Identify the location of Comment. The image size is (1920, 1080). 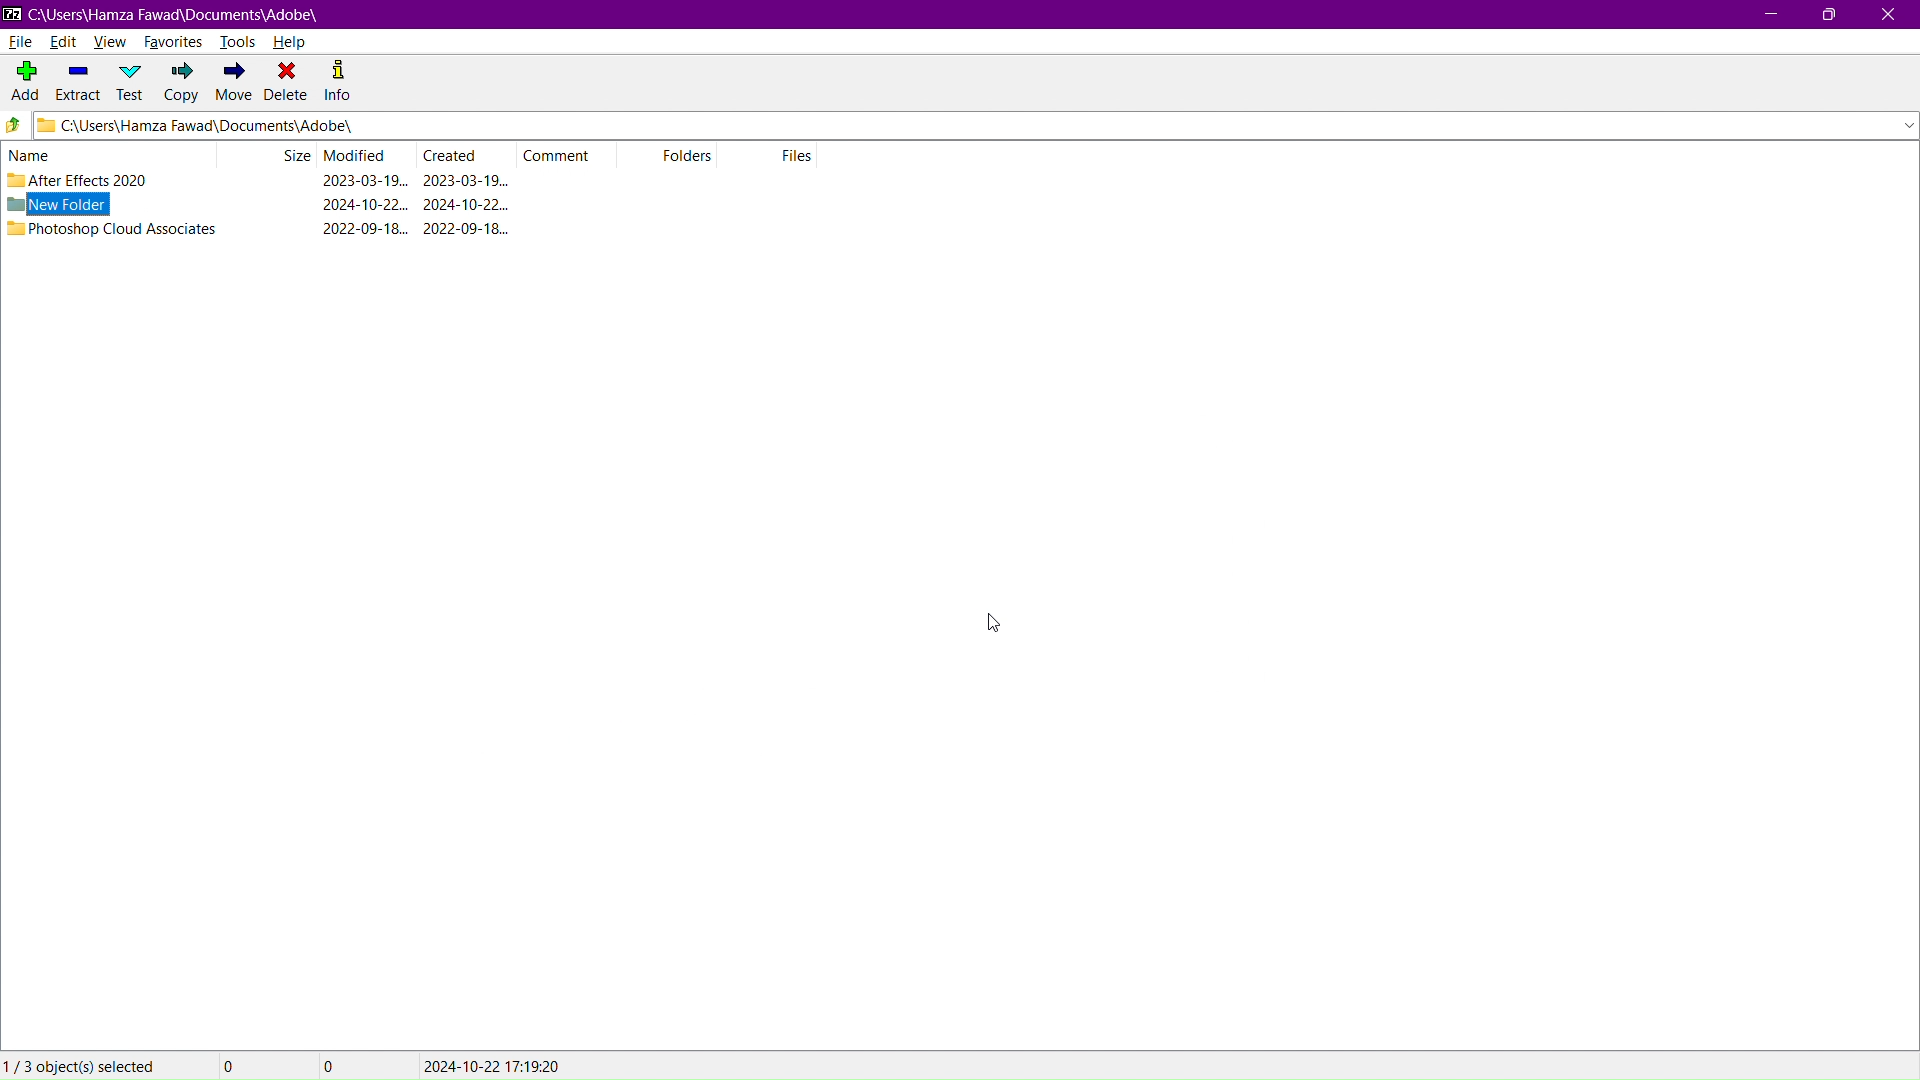
(573, 154).